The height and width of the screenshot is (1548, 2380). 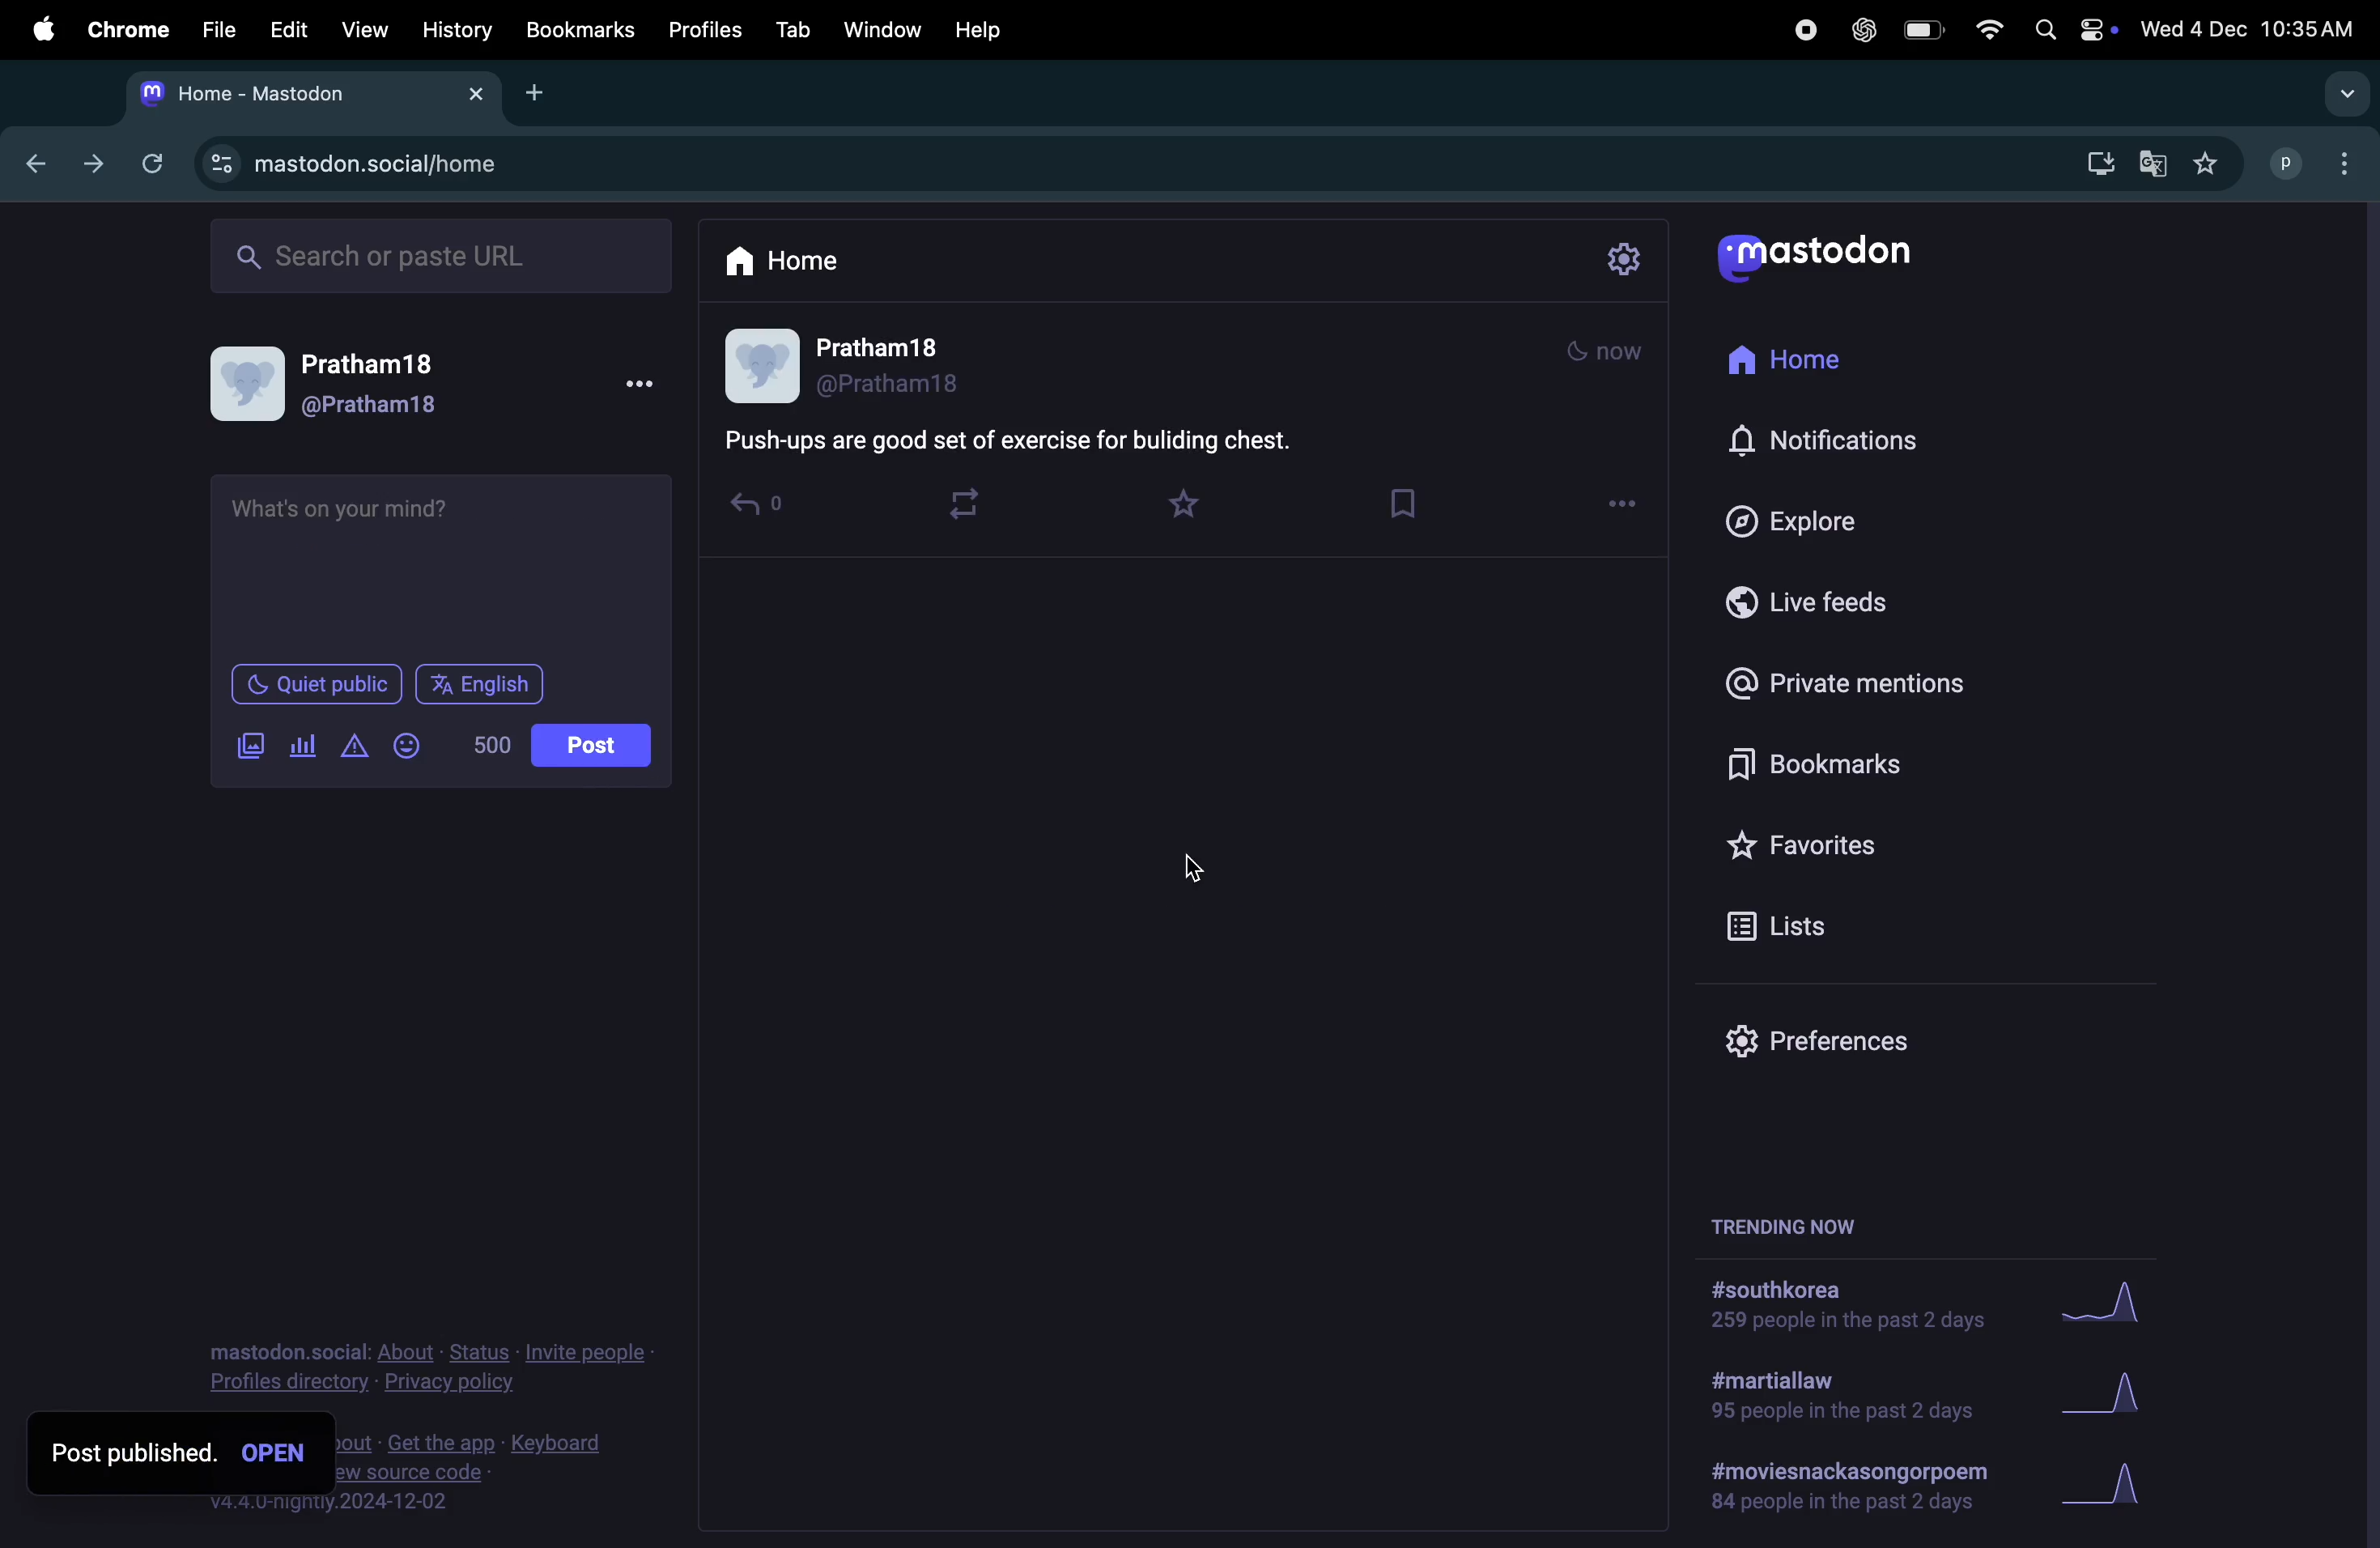 What do you see at coordinates (1809, 1043) in the screenshot?
I see `prefrences` at bounding box center [1809, 1043].